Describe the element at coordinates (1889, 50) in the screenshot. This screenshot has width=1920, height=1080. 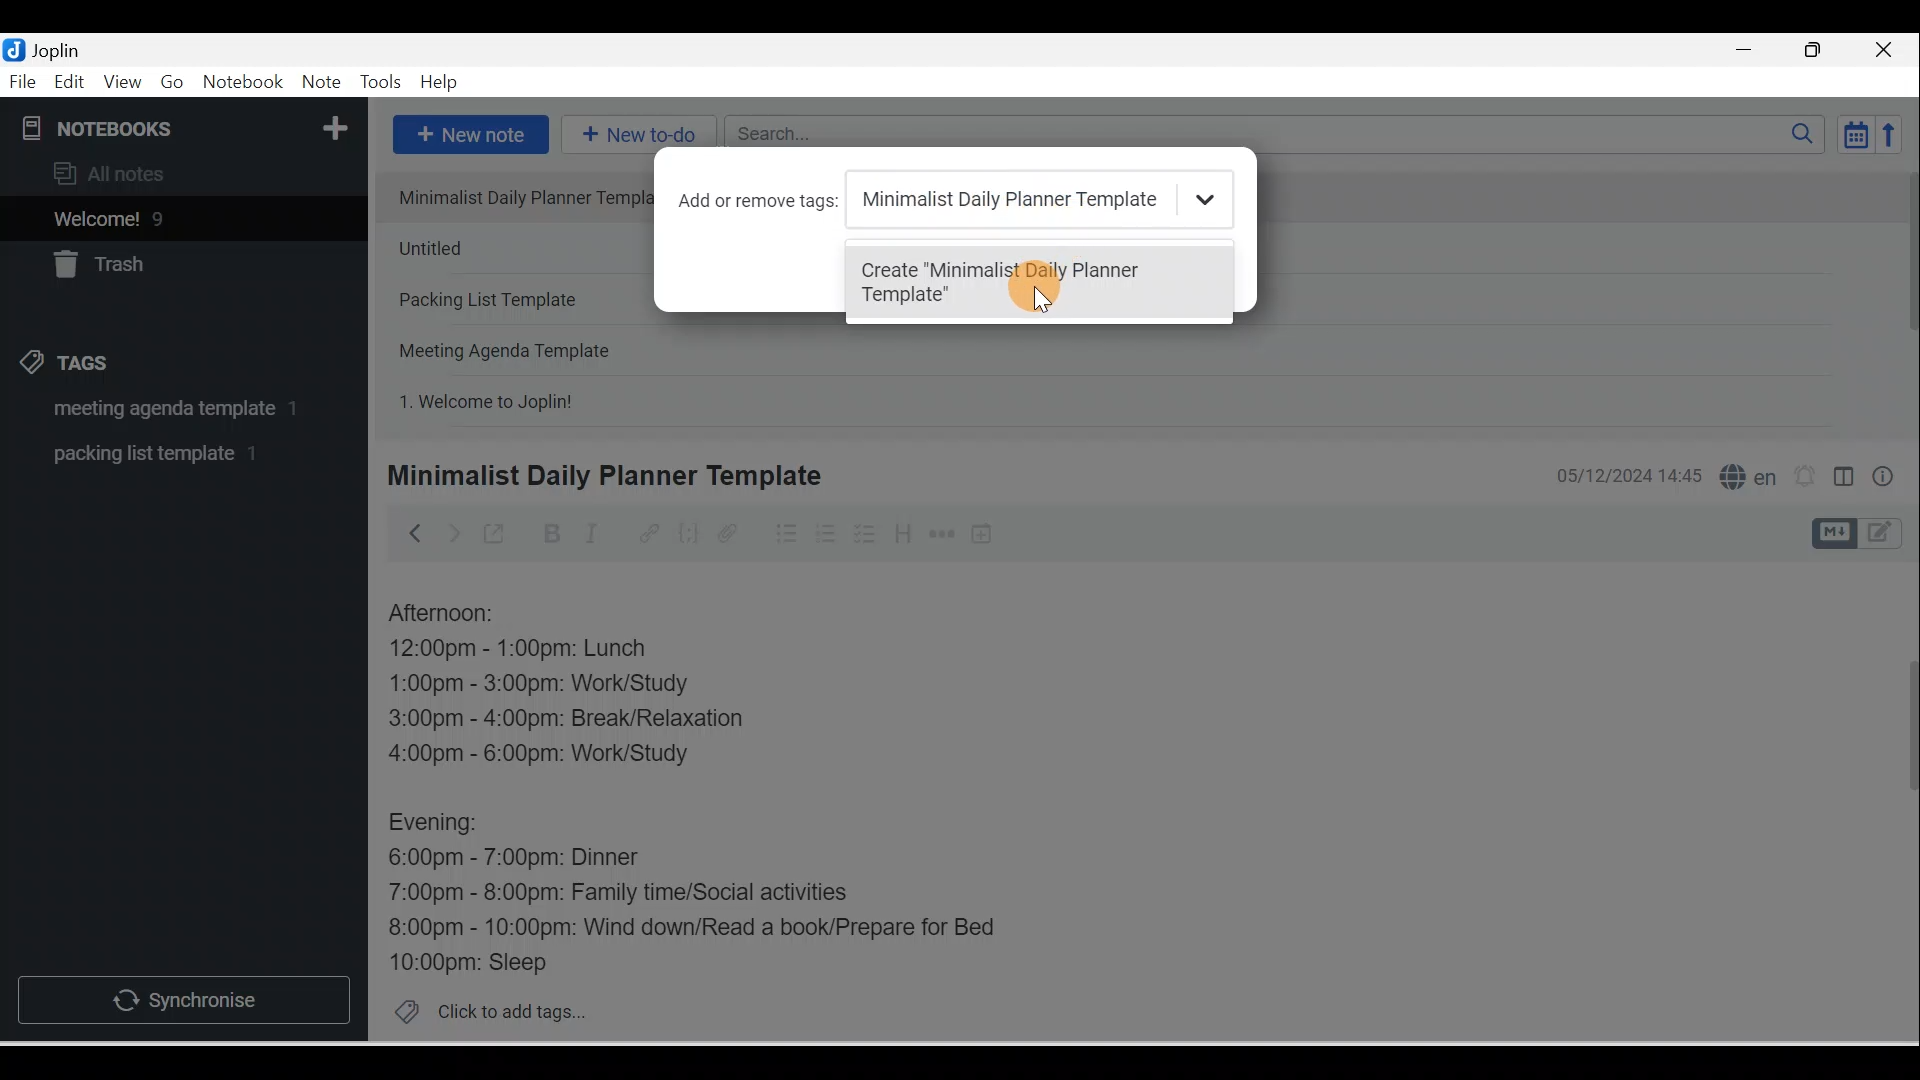
I see `Close` at that location.